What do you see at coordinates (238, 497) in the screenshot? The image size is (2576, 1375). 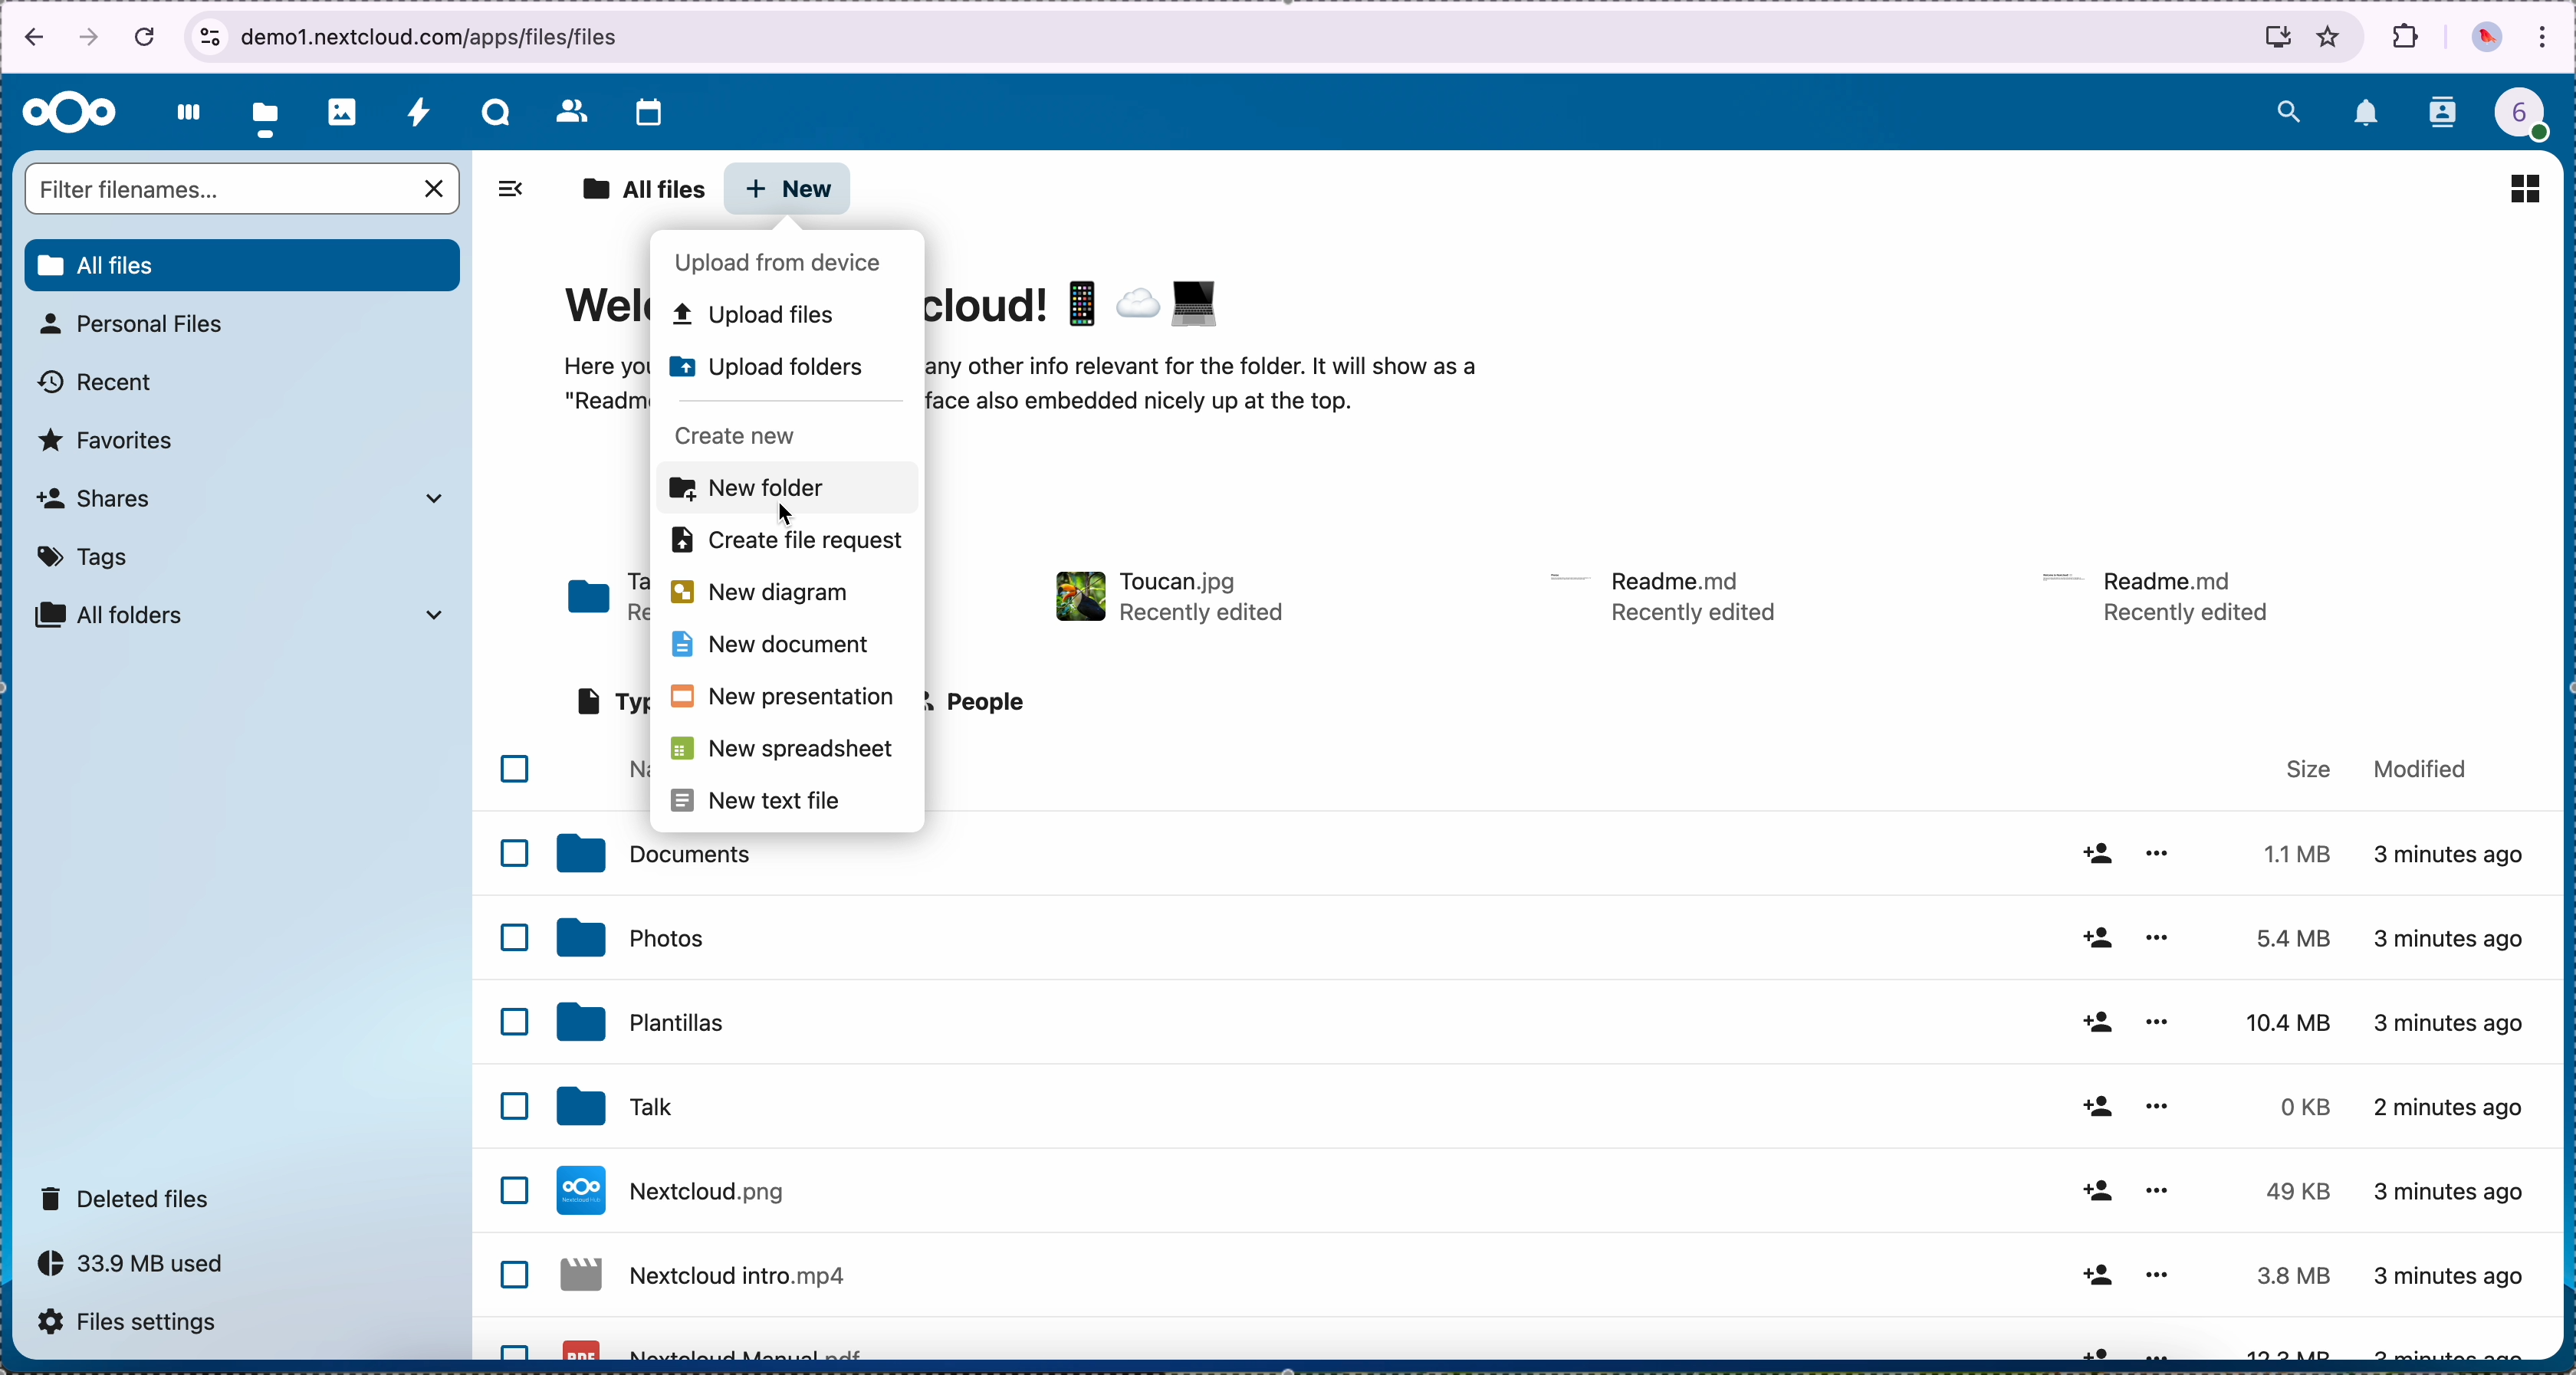 I see `shares` at bounding box center [238, 497].